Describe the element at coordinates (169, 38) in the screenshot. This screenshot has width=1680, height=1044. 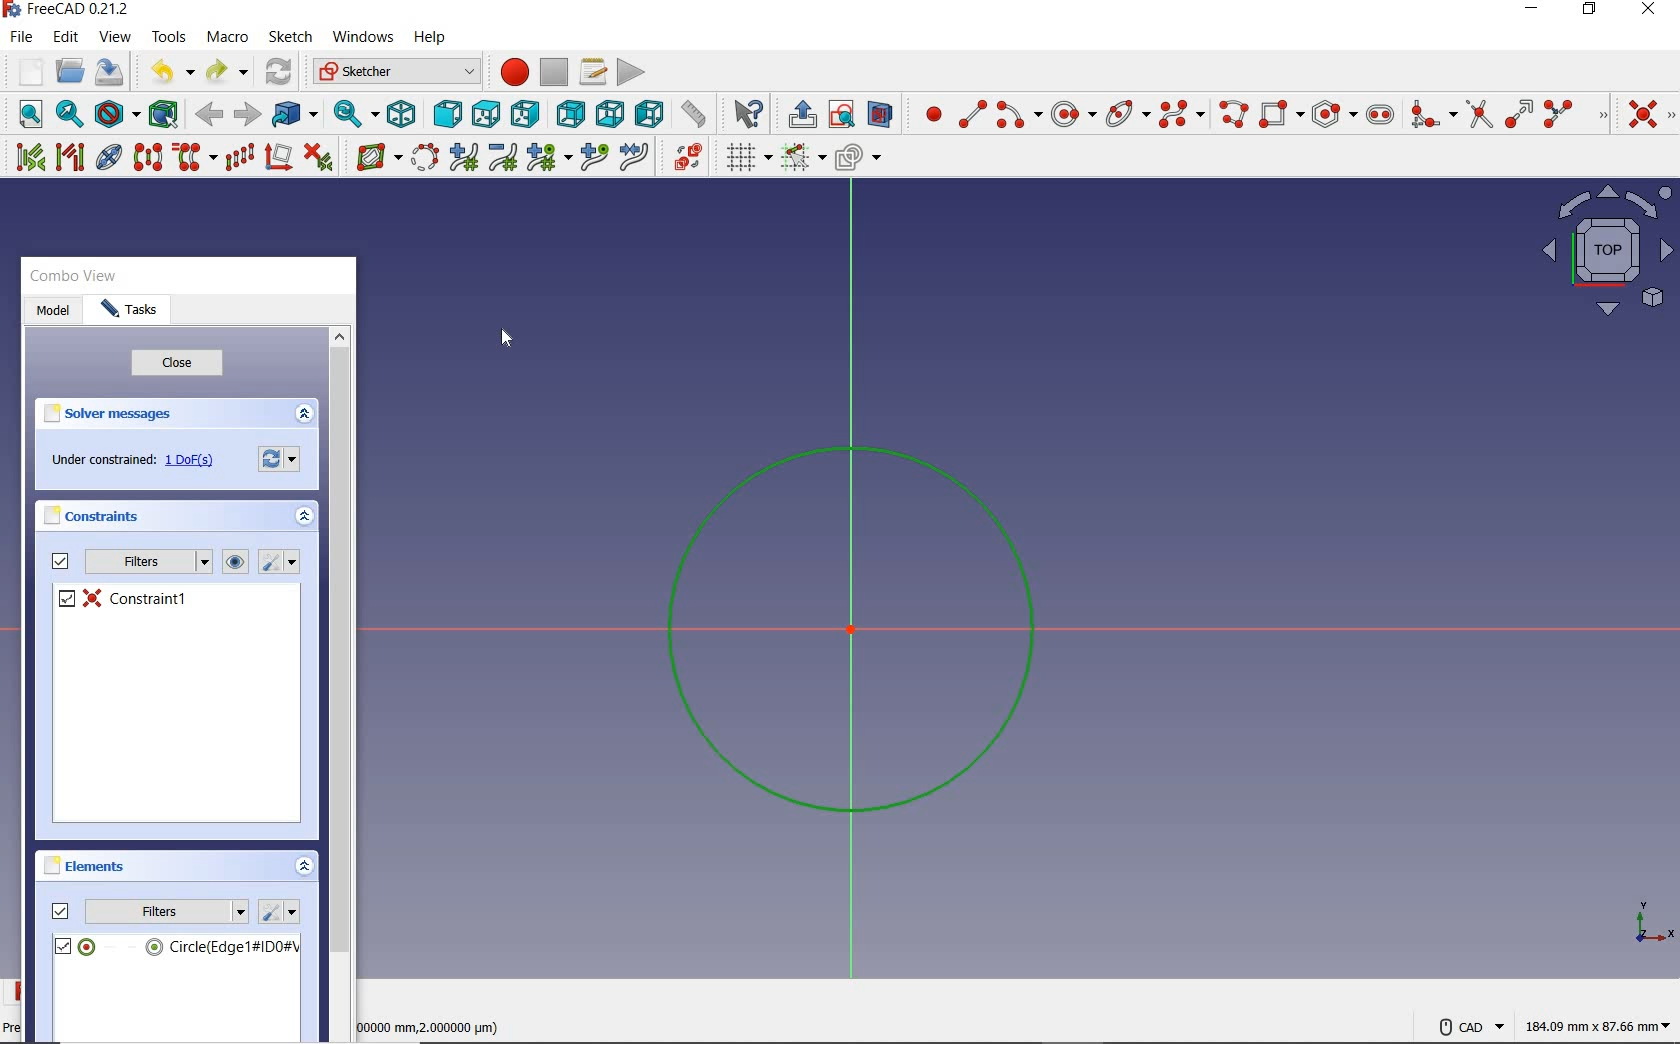
I see `tools` at that location.